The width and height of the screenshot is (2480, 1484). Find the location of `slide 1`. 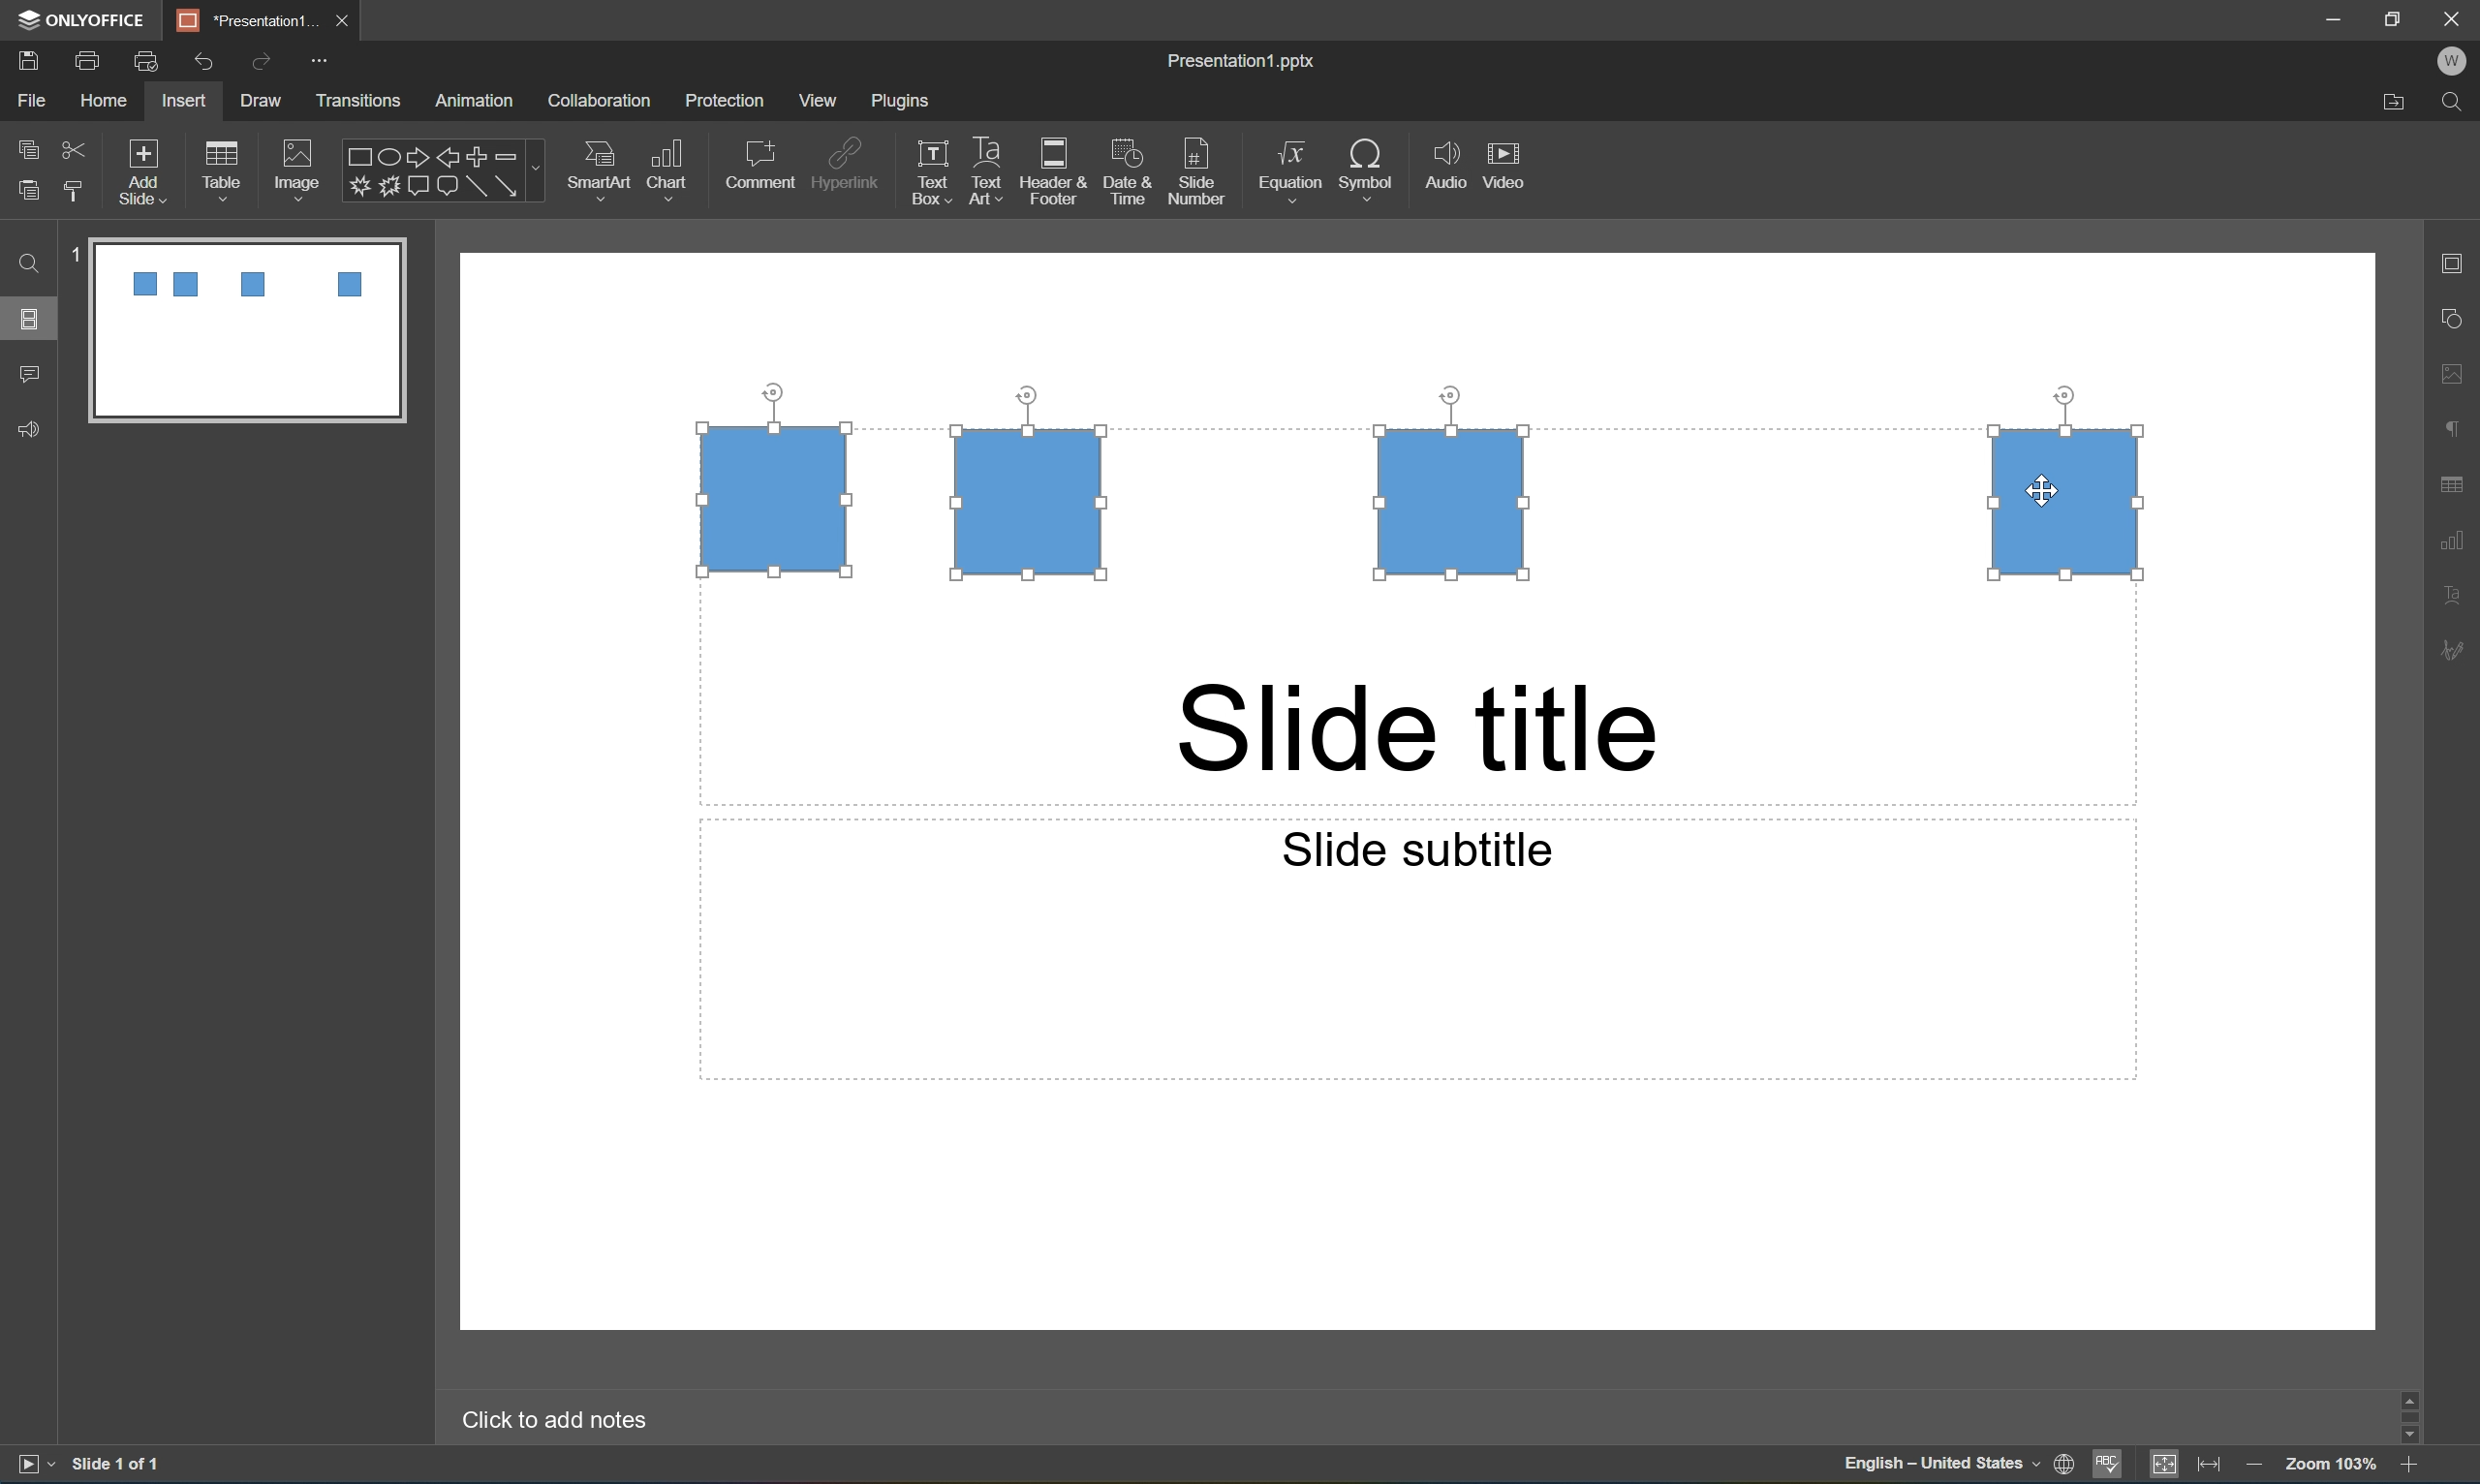

slide 1 is located at coordinates (233, 329).